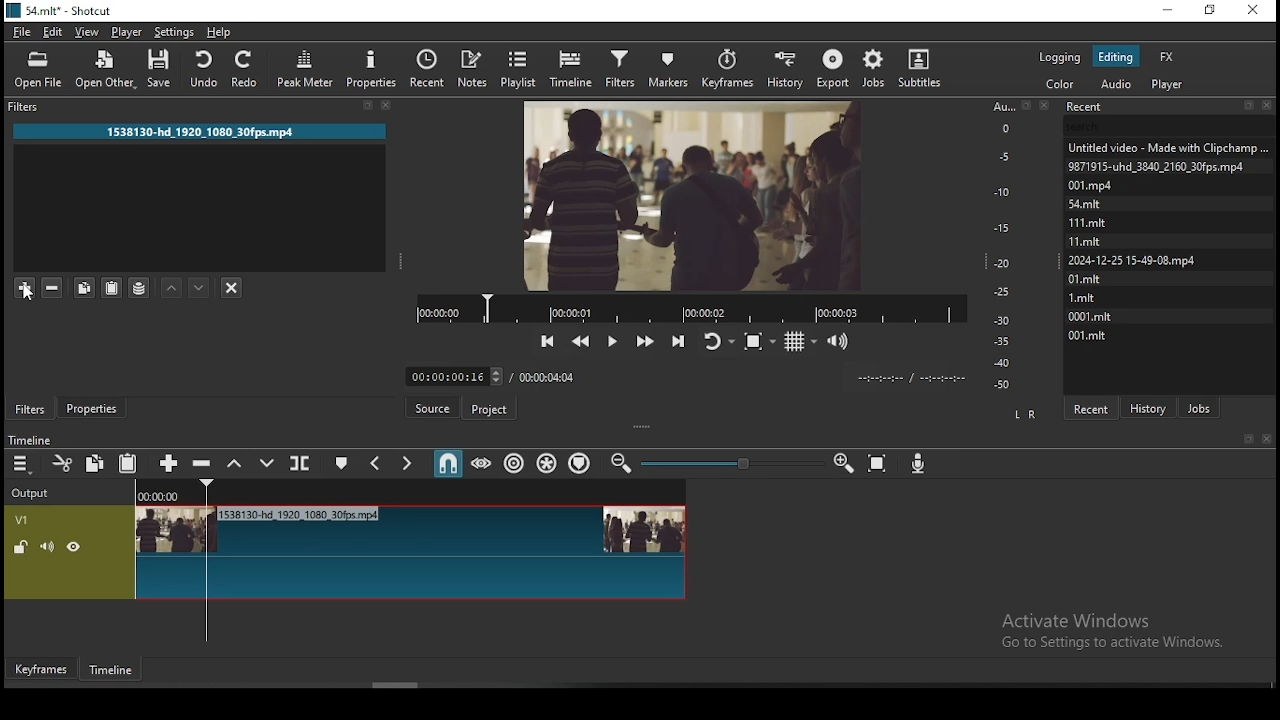 The width and height of the screenshot is (1280, 720). Describe the element at coordinates (801, 339) in the screenshot. I see `toggle grid display on the player` at that location.